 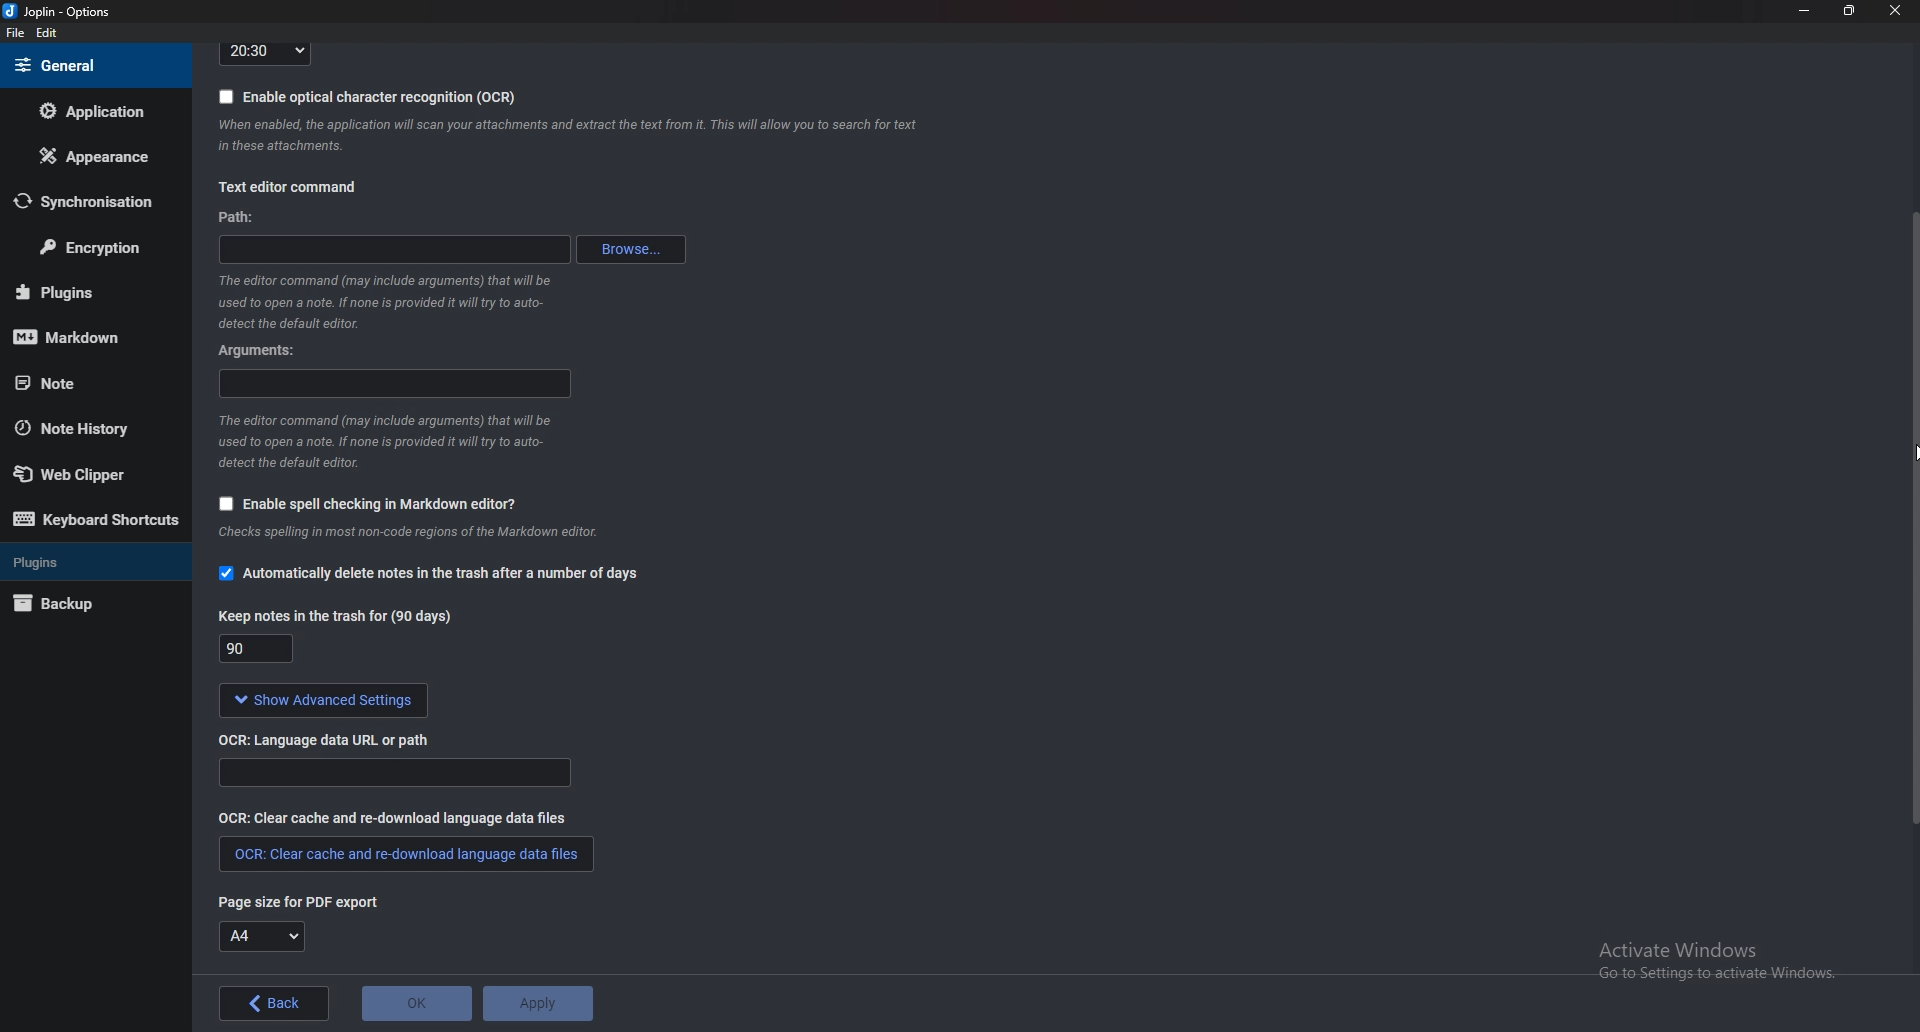 What do you see at coordinates (402, 247) in the screenshot?
I see `path` at bounding box center [402, 247].